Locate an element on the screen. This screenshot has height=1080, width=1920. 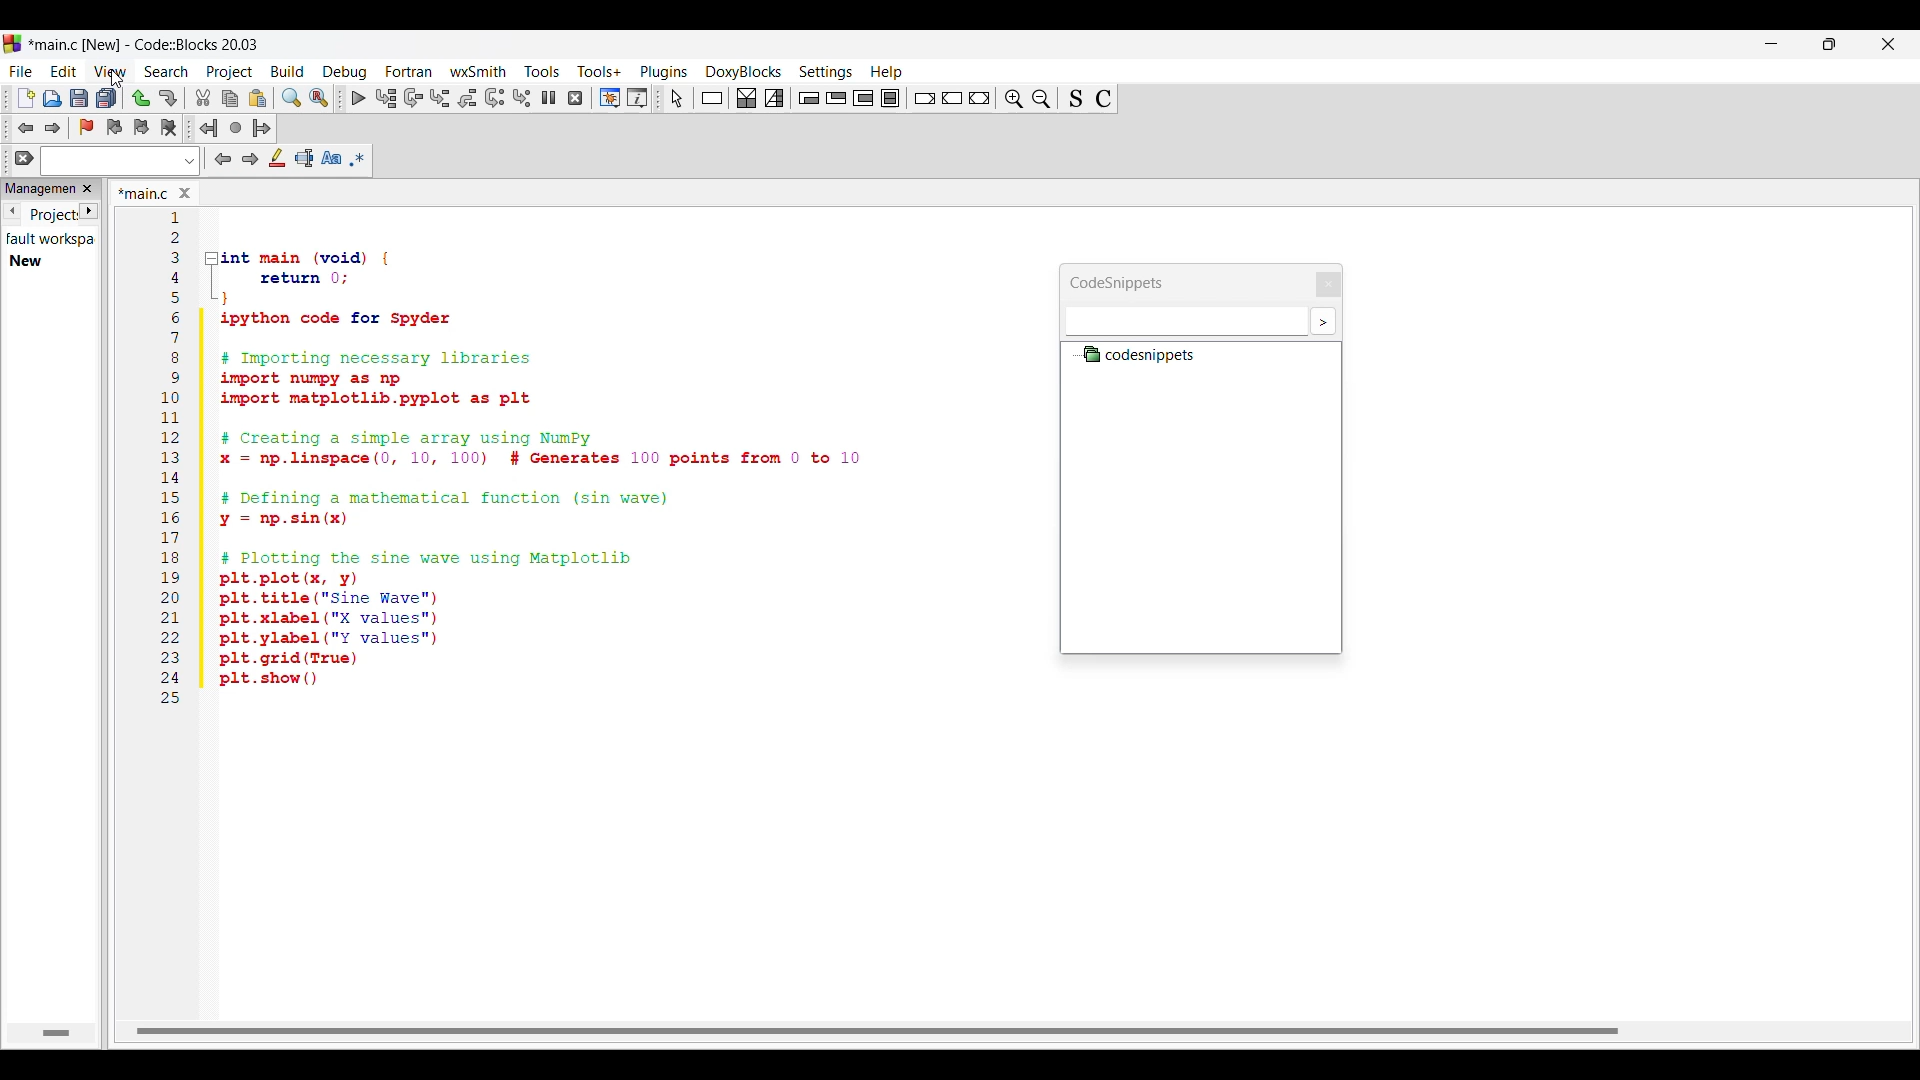
wxSmith menu is located at coordinates (478, 71).